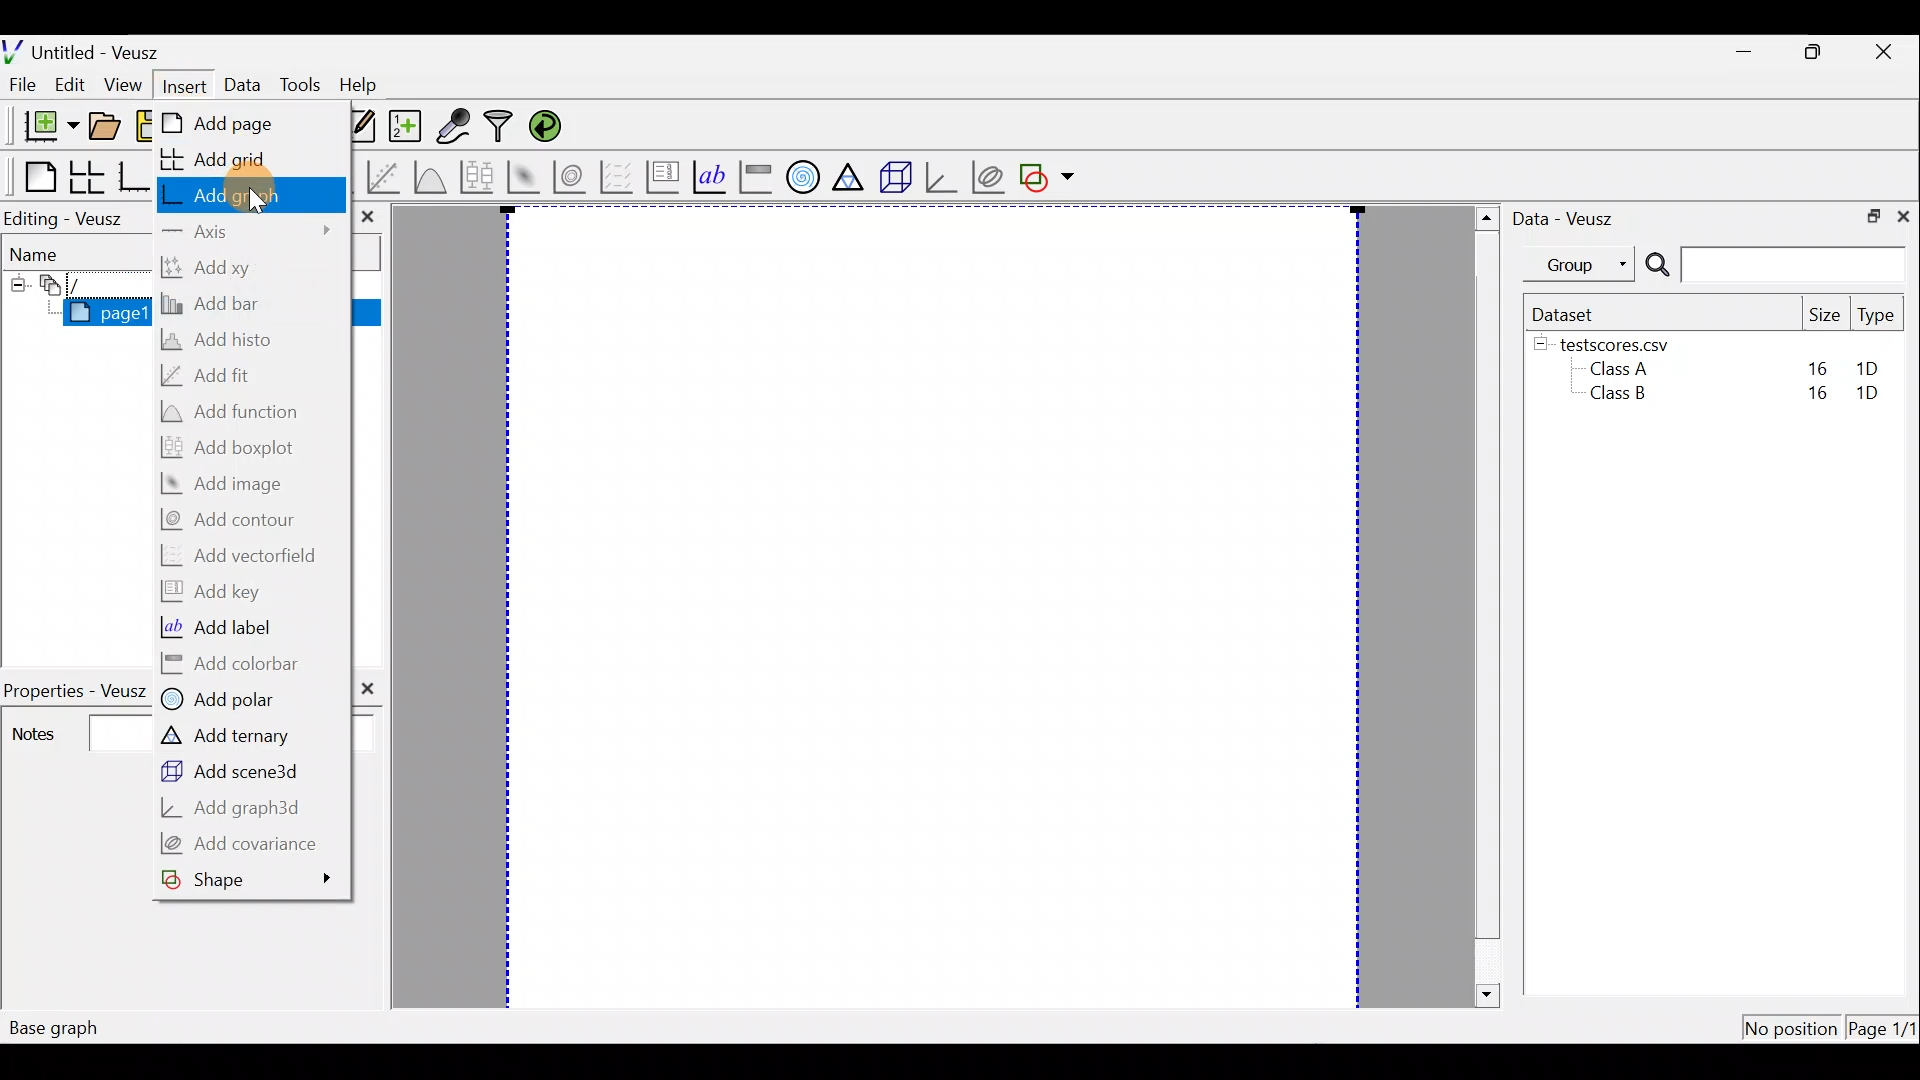 Image resolution: width=1920 pixels, height=1080 pixels. Describe the element at coordinates (42, 125) in the screenshot. I see `New document` at that location.